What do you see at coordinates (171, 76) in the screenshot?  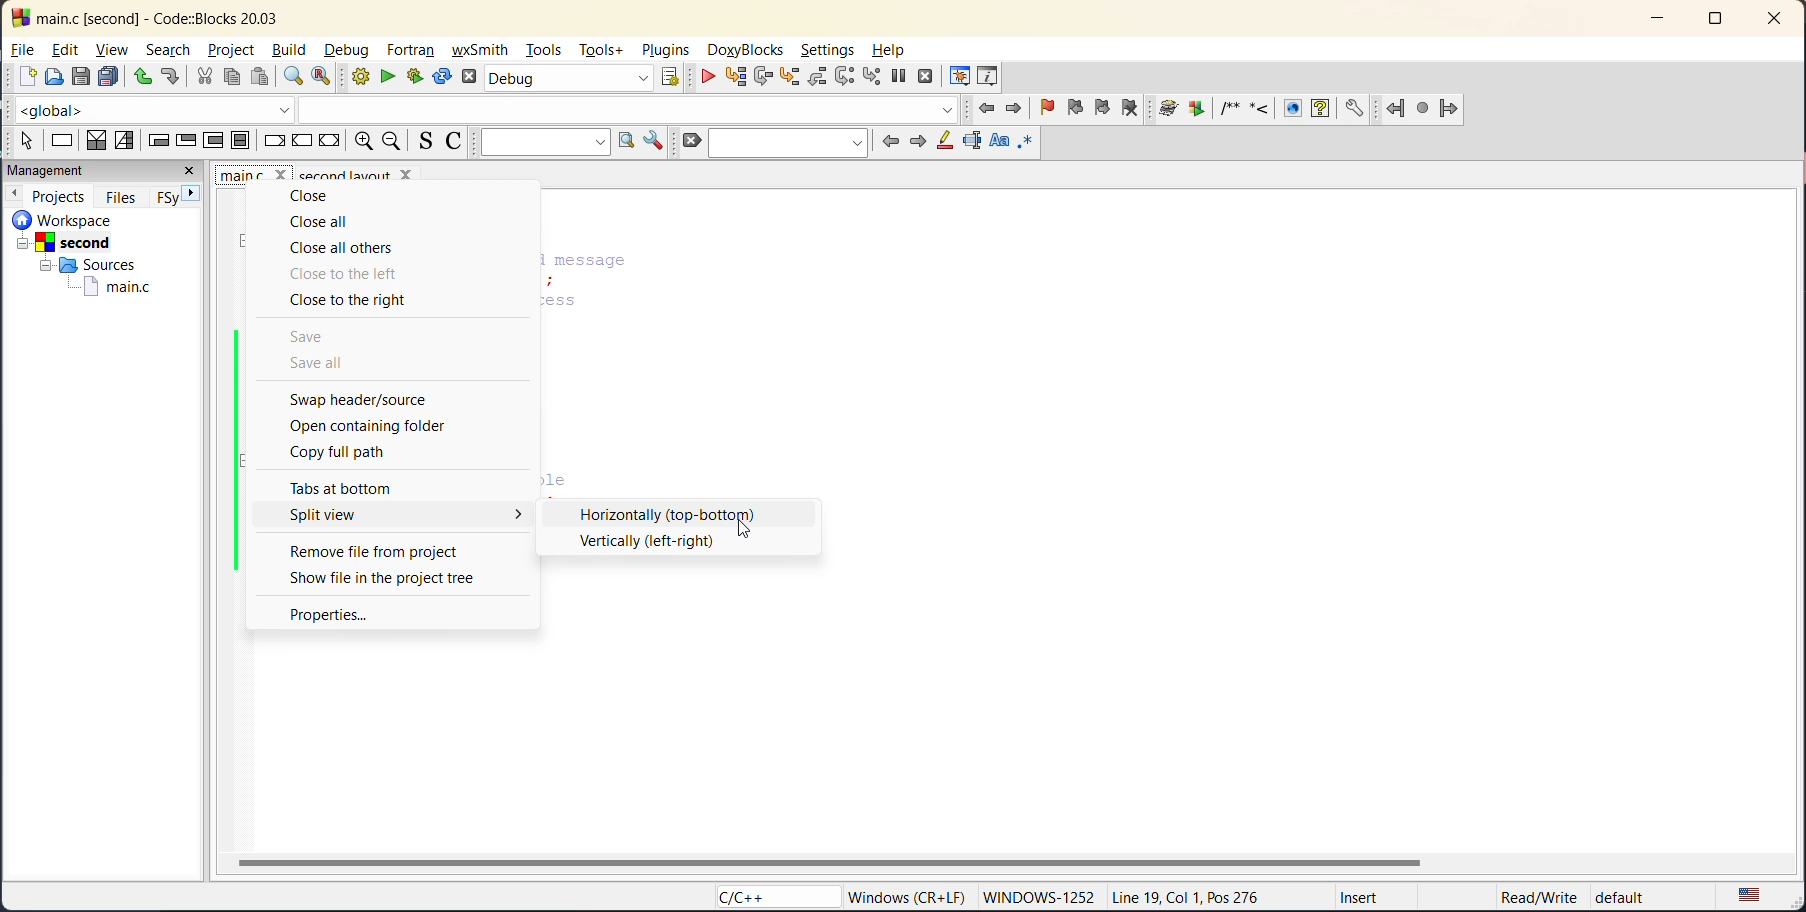 I see `redo` at bounding box center [171, 76].